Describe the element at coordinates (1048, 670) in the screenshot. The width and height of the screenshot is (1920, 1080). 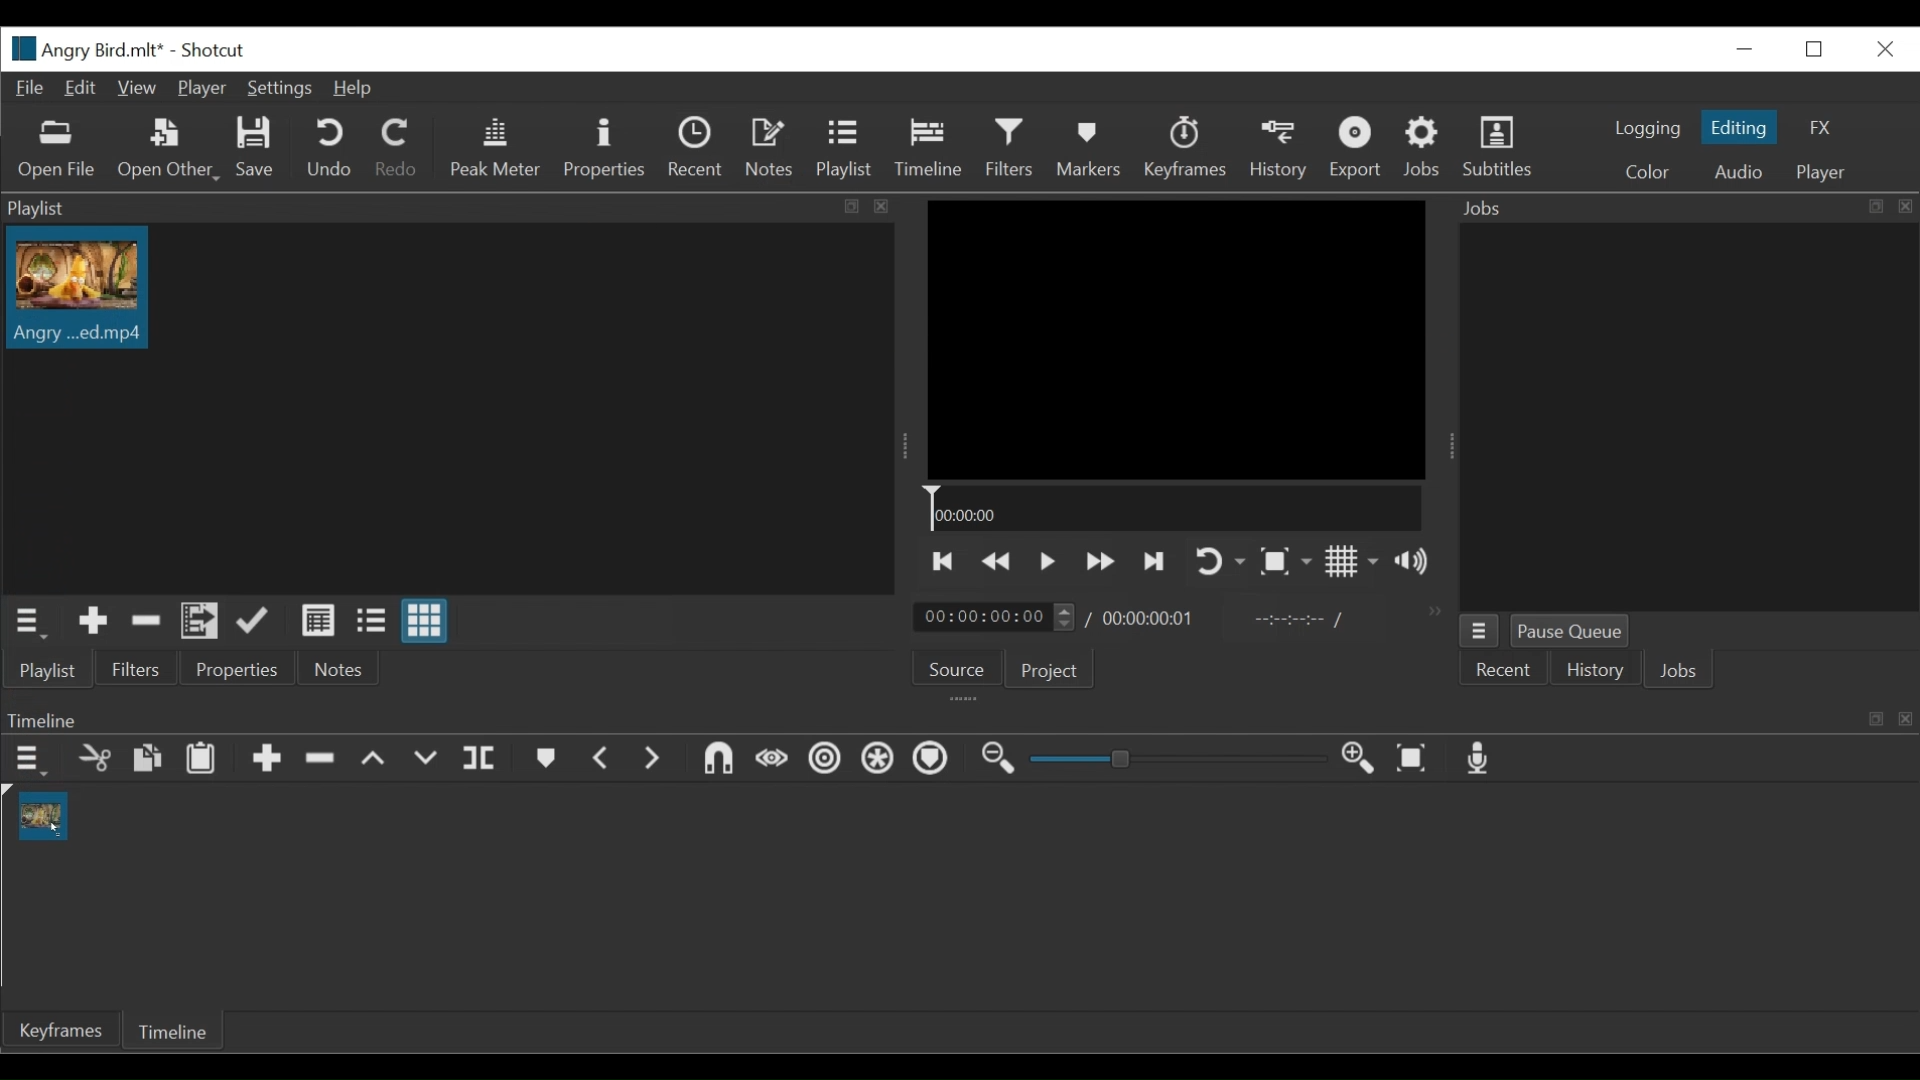
I see `Project` at that location.